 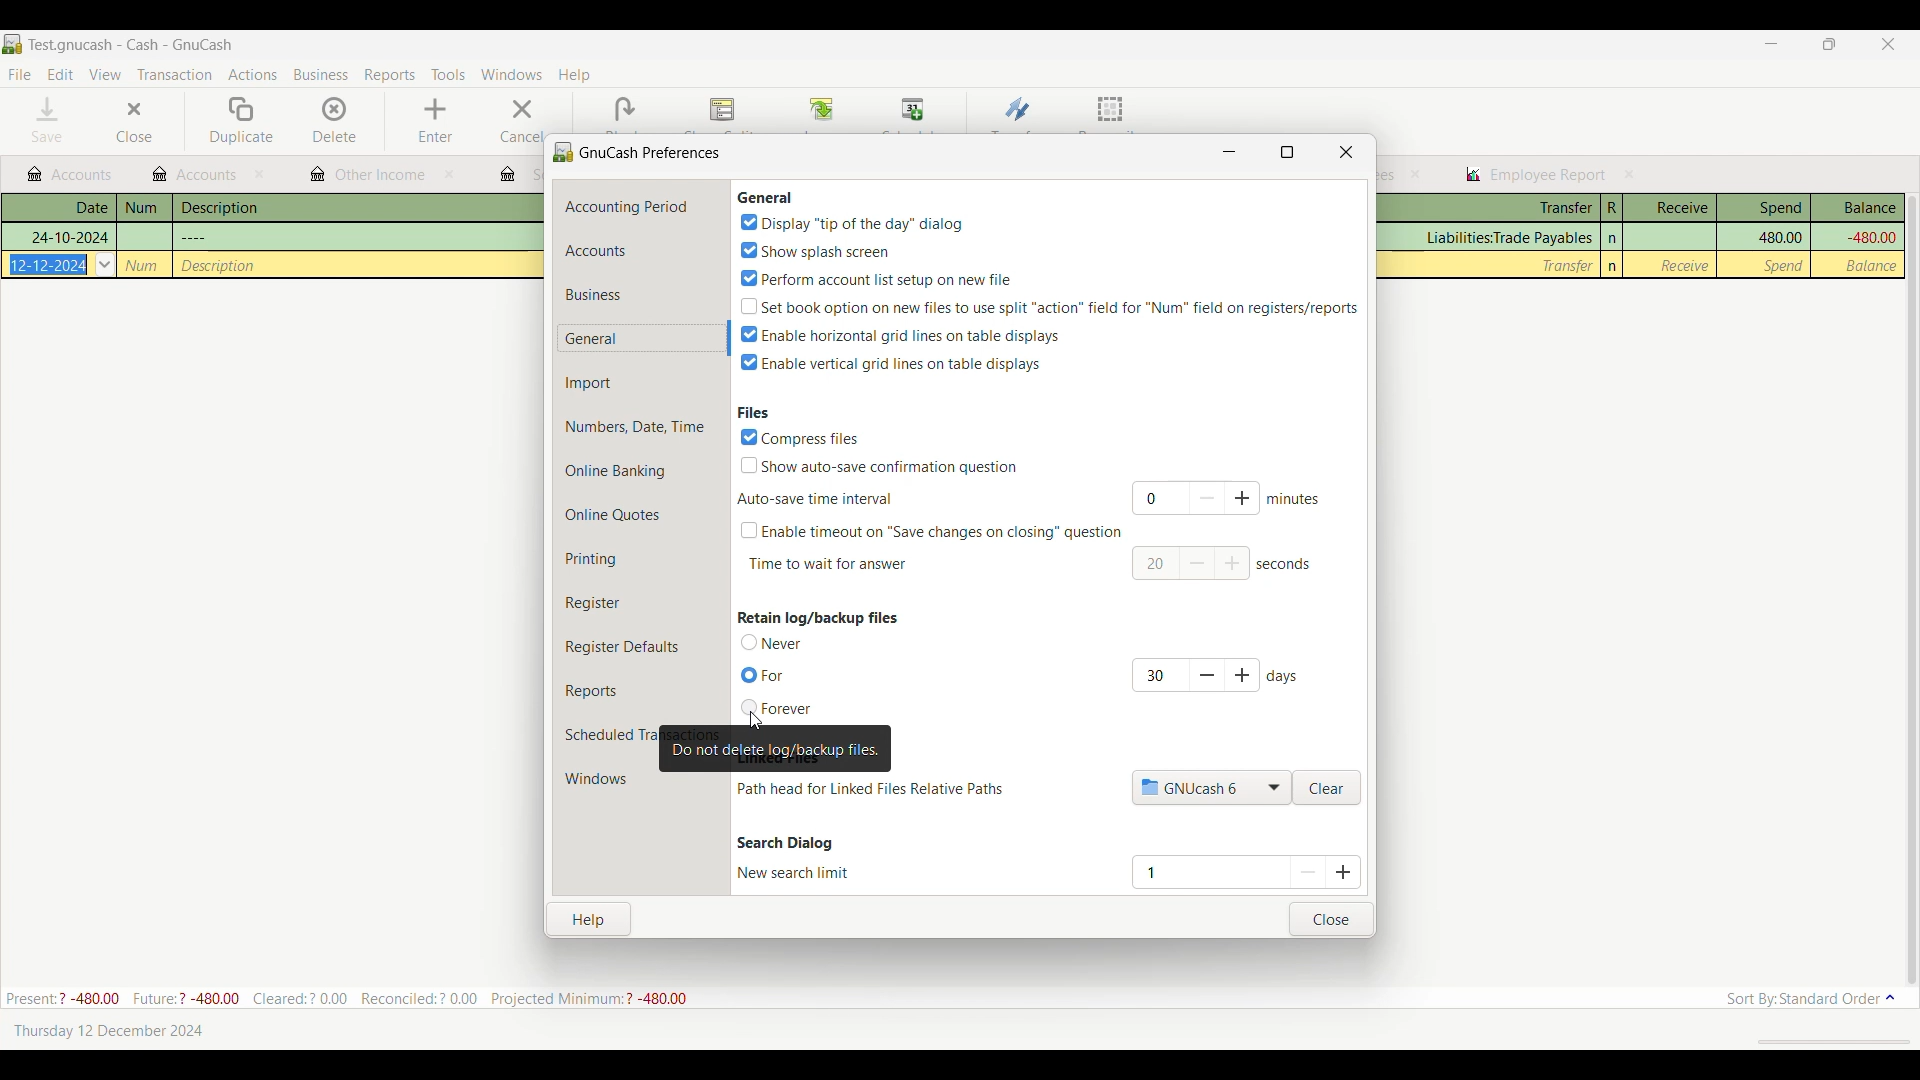 What do you see at coordinates (1858, 208) in the screenshot?
I see `Balance column` at bounding box center [1858, 208].